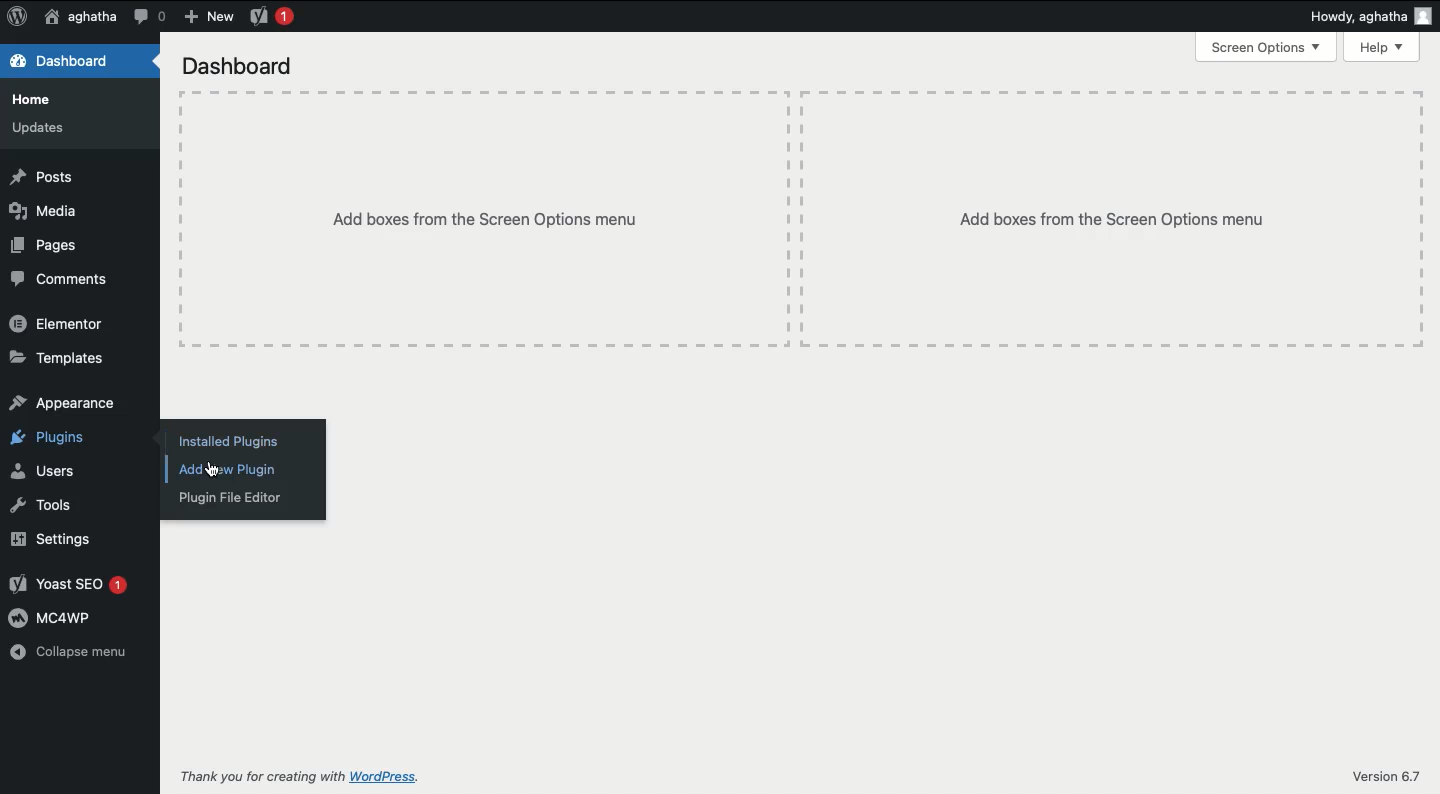 The height and width of the screenshot is (794, 1440). Describe the element at coordinates (227, 440) in the screenshot. I see `Installed plugins` at that location.